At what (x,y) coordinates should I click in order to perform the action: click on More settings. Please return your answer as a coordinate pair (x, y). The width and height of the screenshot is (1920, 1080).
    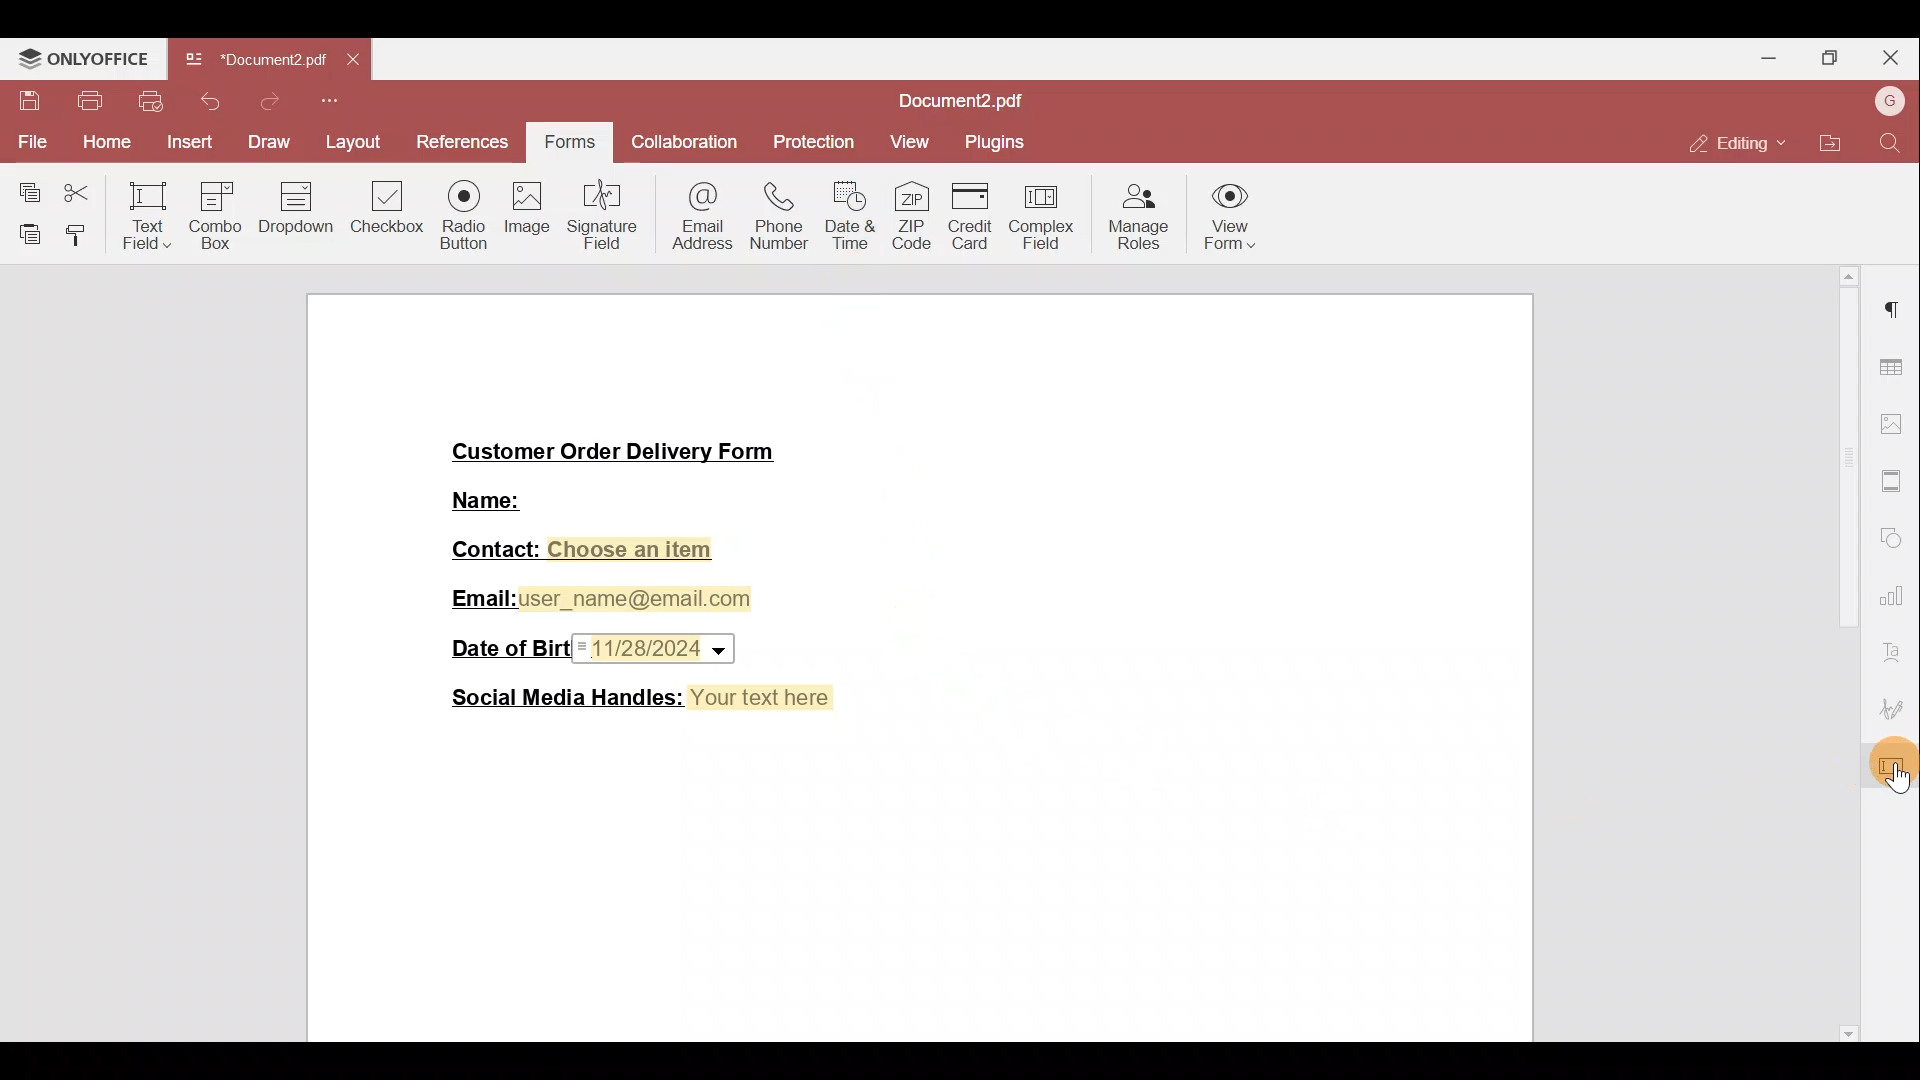
    Looking at the image, I should click on (1894, 481).